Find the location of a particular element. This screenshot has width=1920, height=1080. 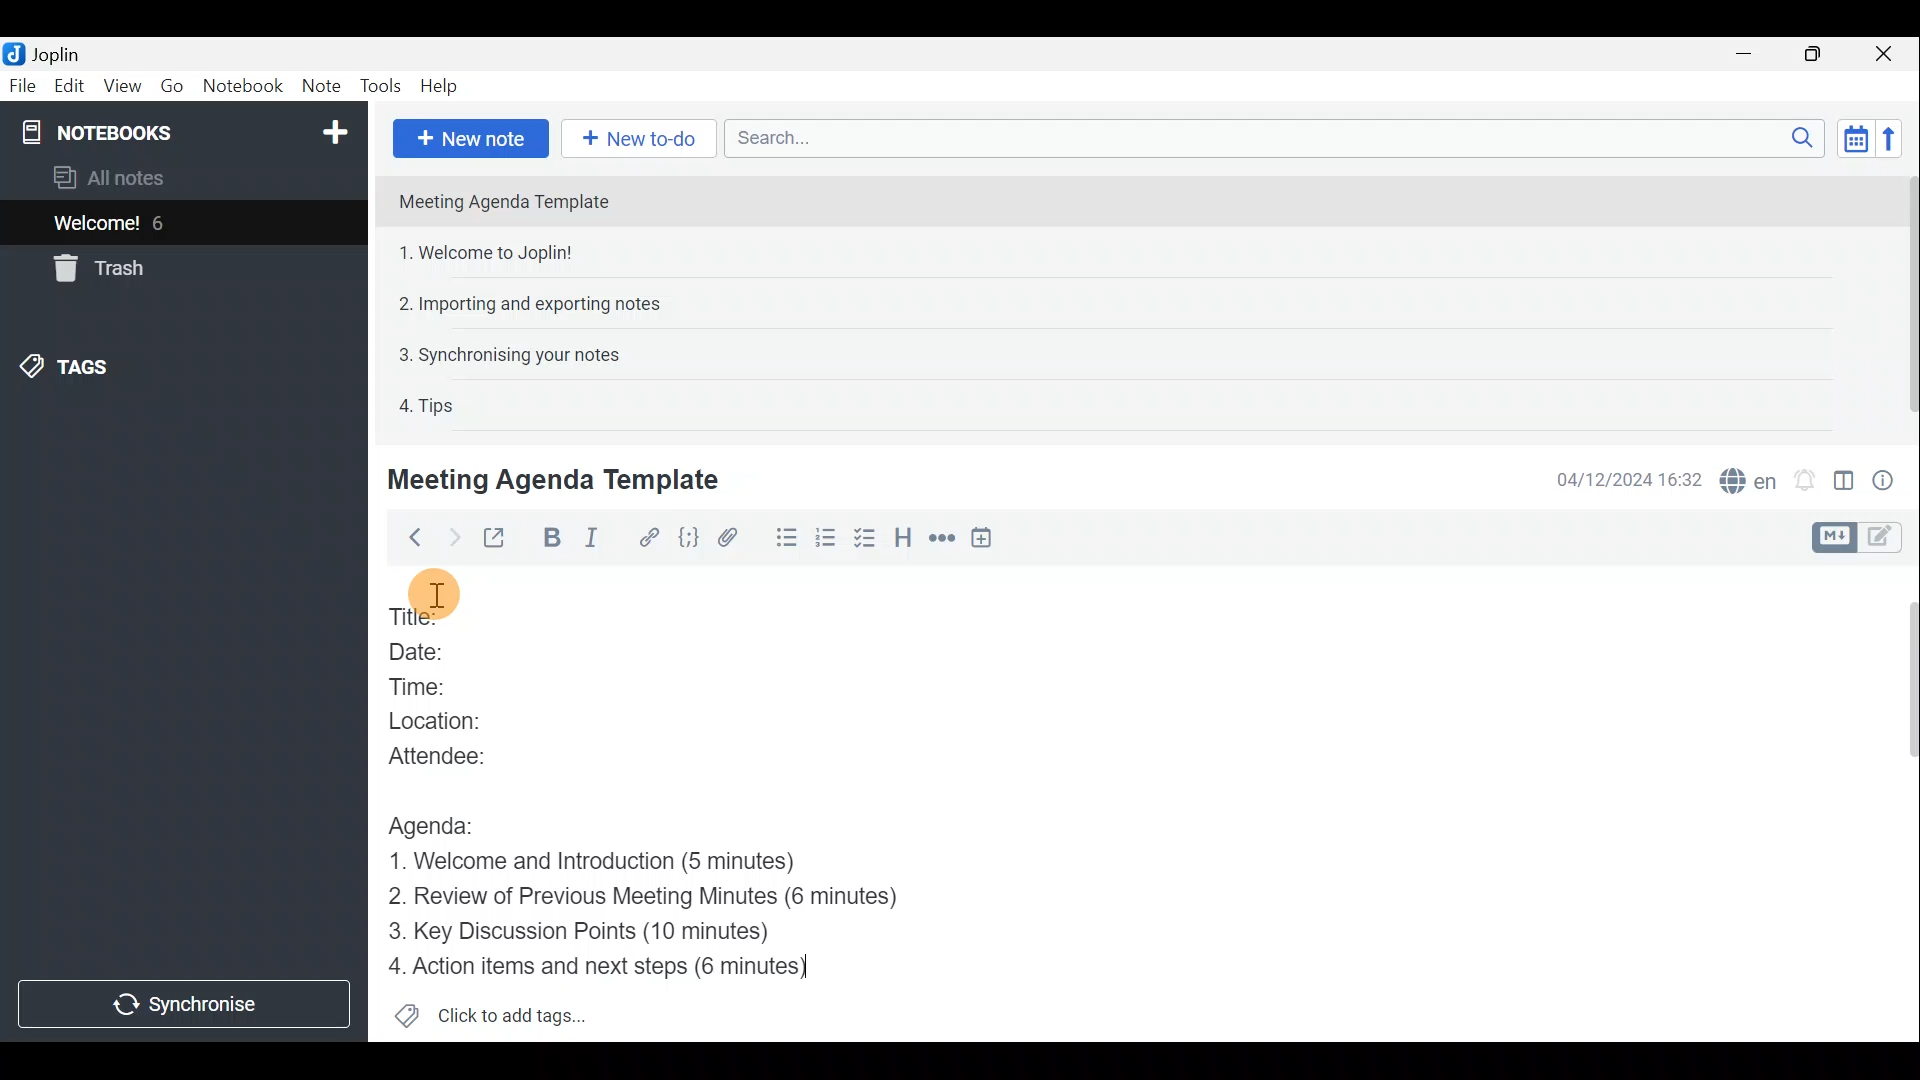

4. Tips is located at coordinates (428, 405).